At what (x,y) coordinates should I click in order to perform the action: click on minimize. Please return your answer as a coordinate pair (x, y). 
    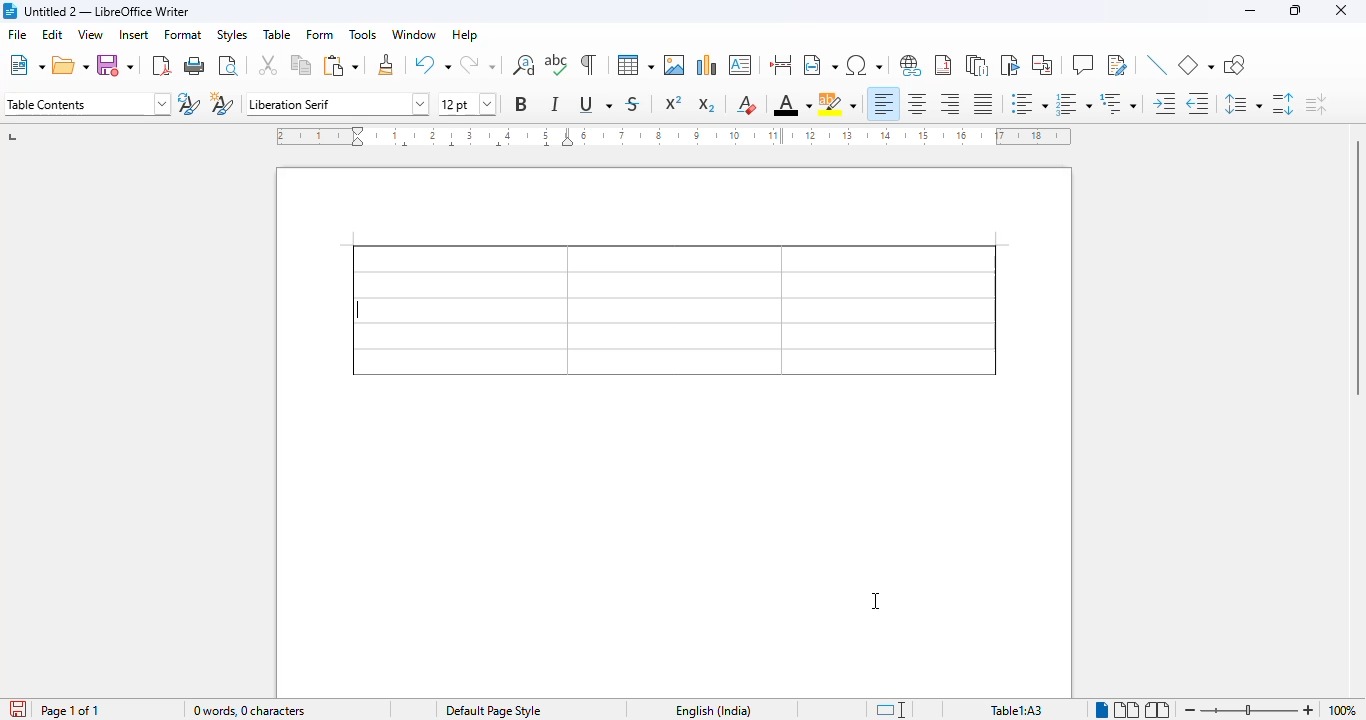
    Looking at the image, I should click on (1250, 10).